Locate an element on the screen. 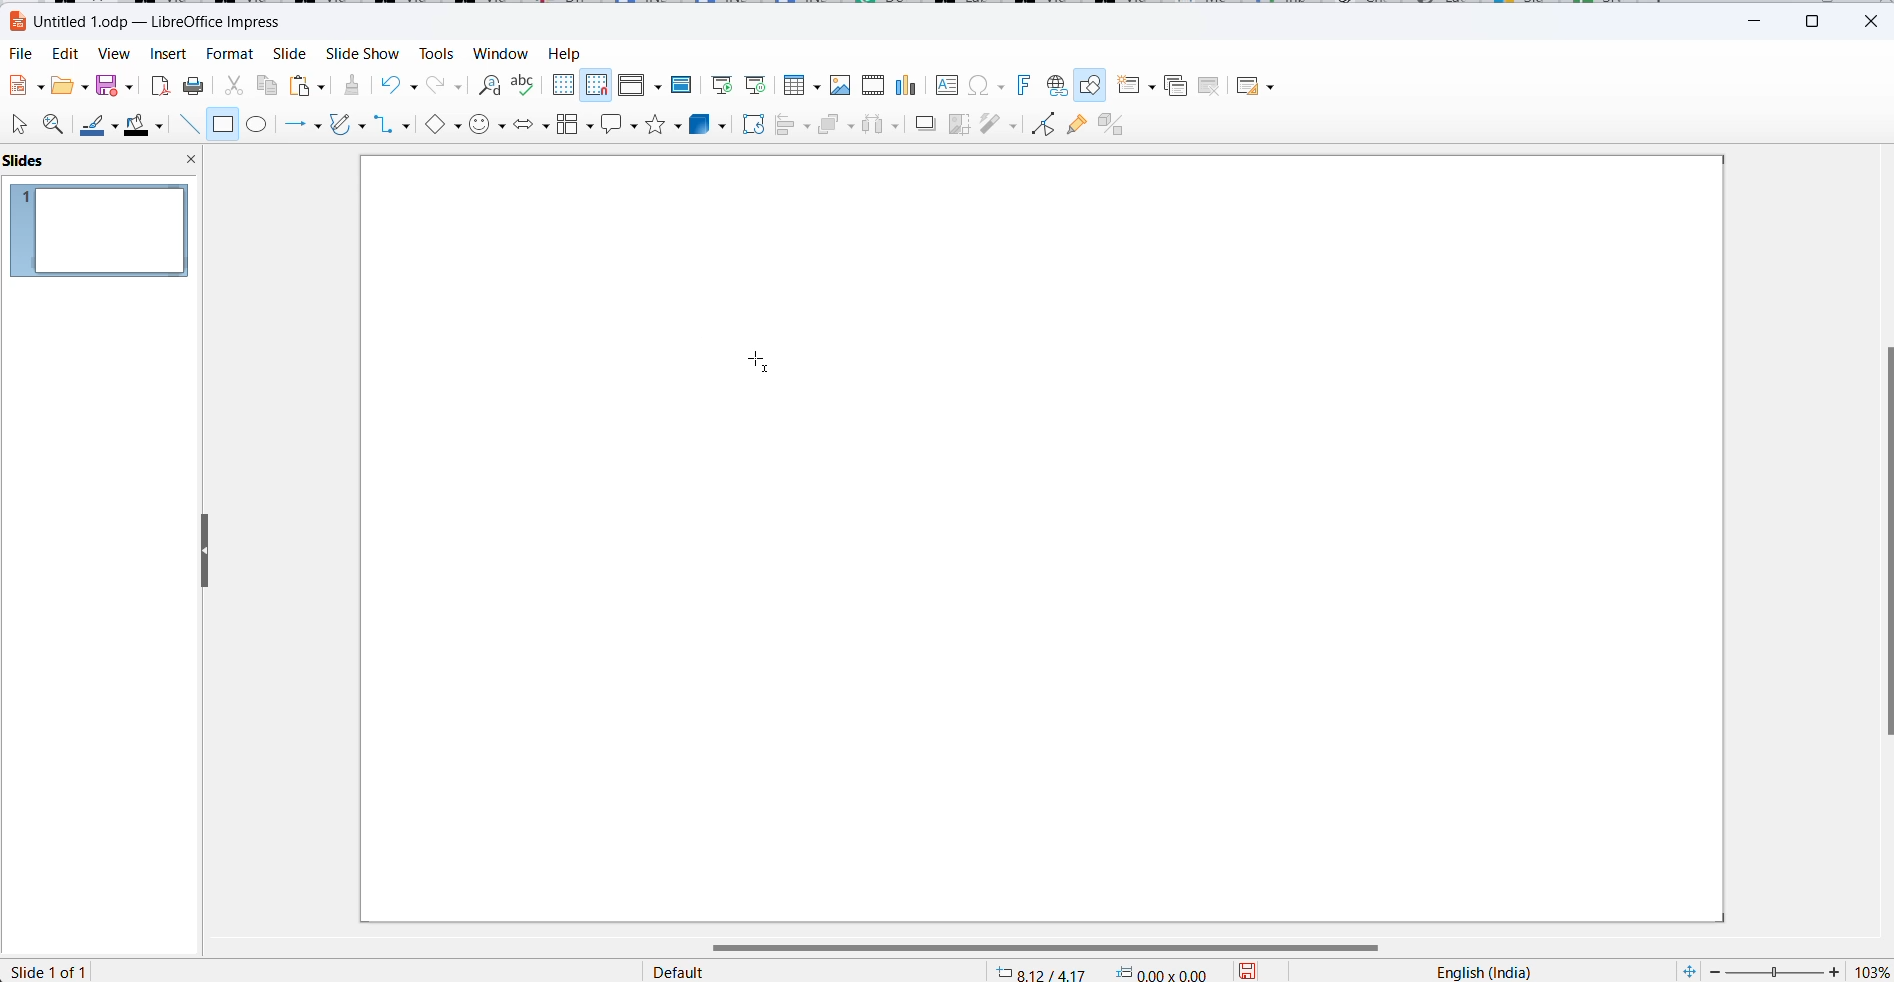 The width and height of the screenshot is (1894, 982). new slide is located at coordinates (1137, 86).